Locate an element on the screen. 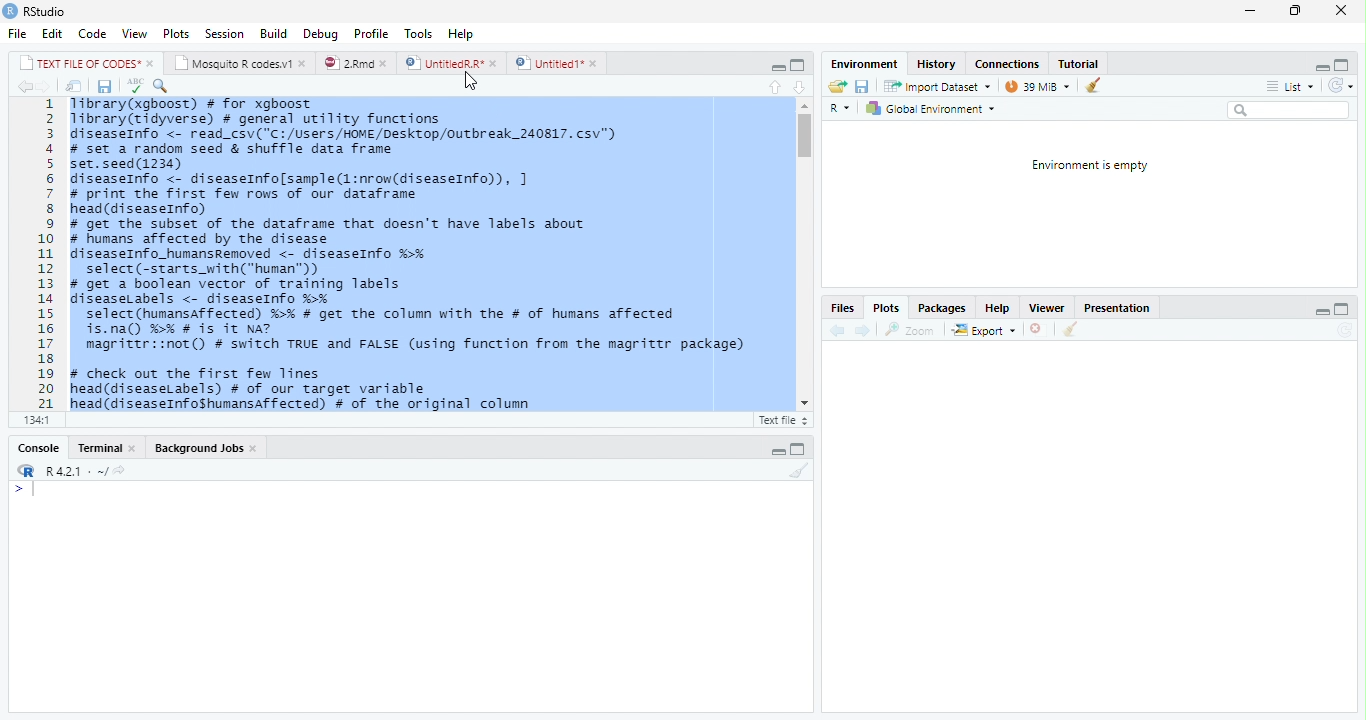  Session is located at coordinates (225, 33).